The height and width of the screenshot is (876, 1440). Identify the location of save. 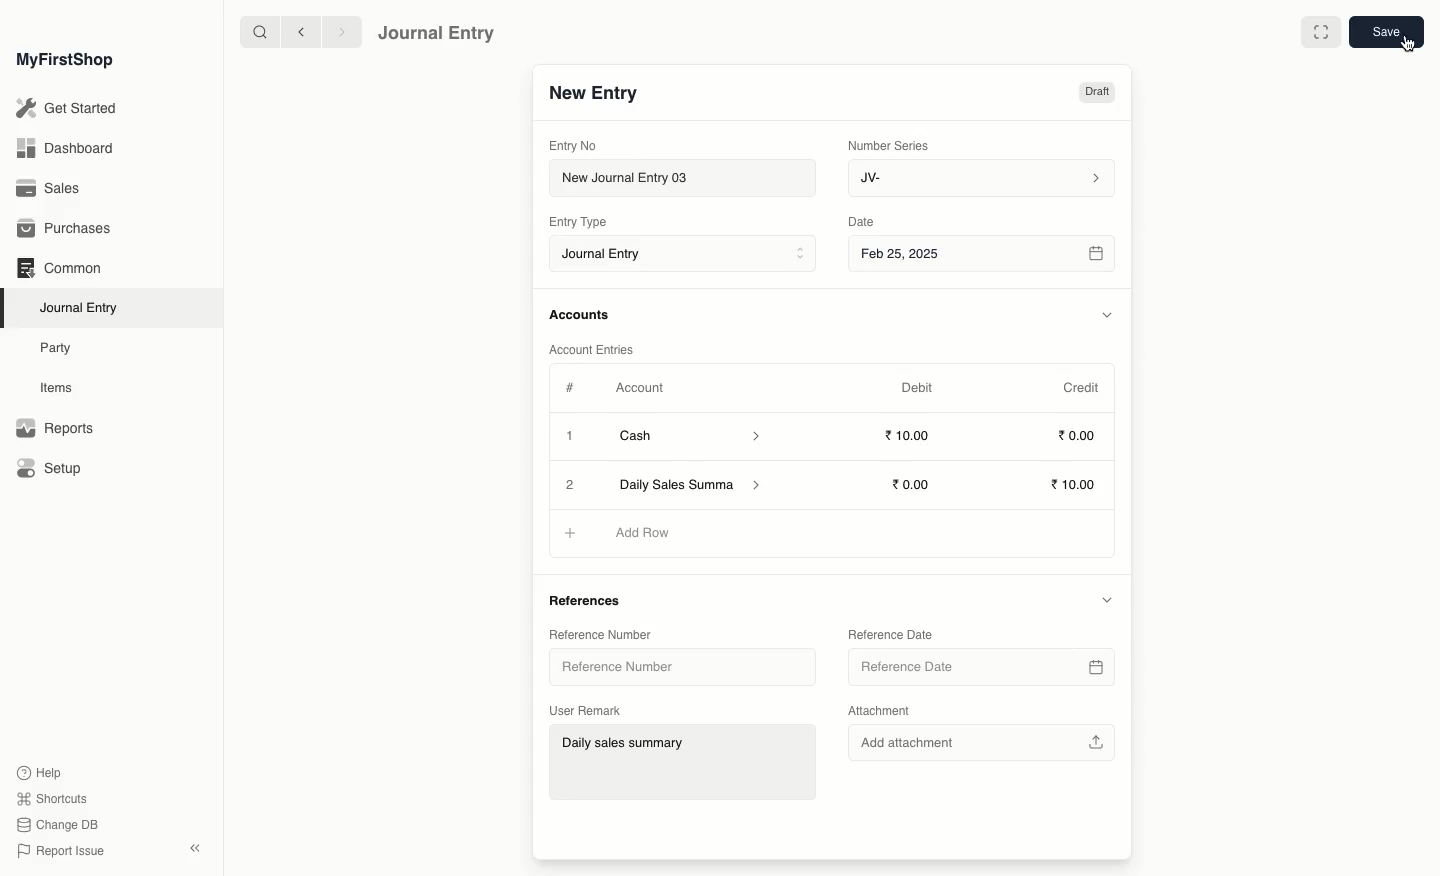
(1385, 33).